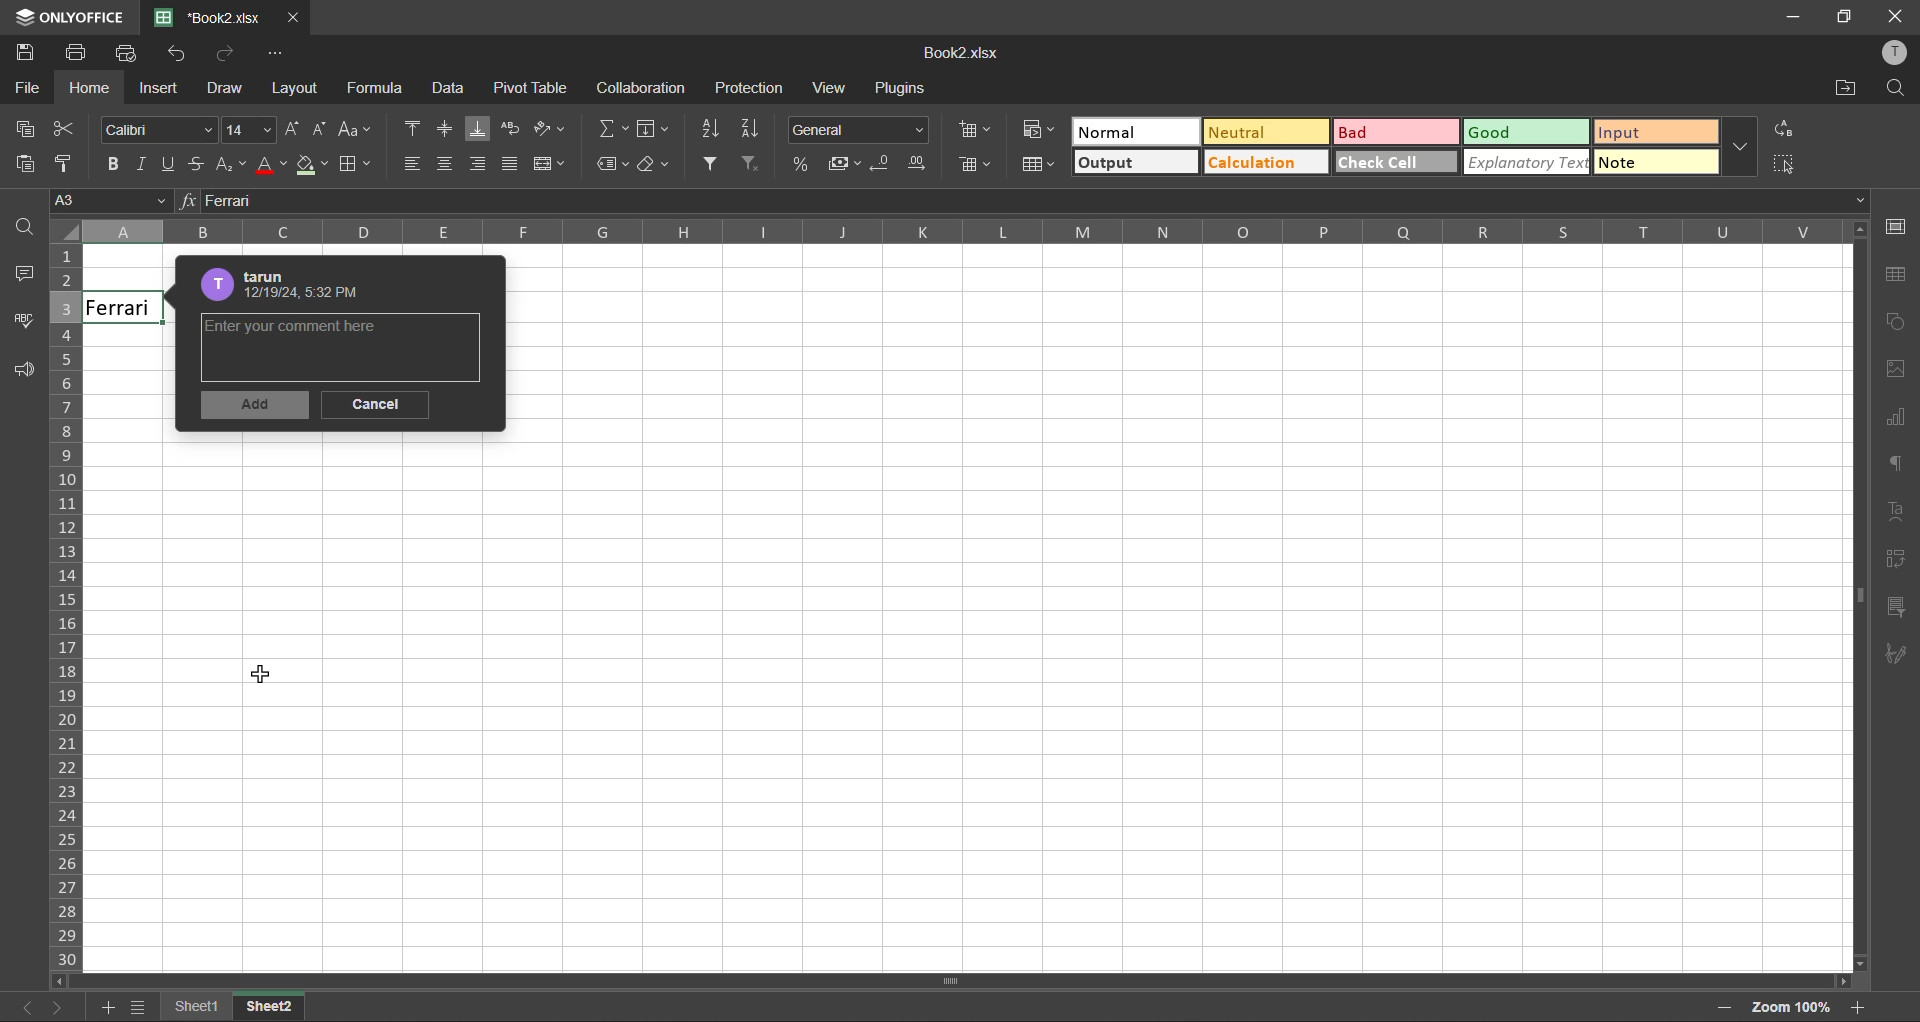 The image size is (1920, 1022). I want to click on cancel, so click(375, 405).